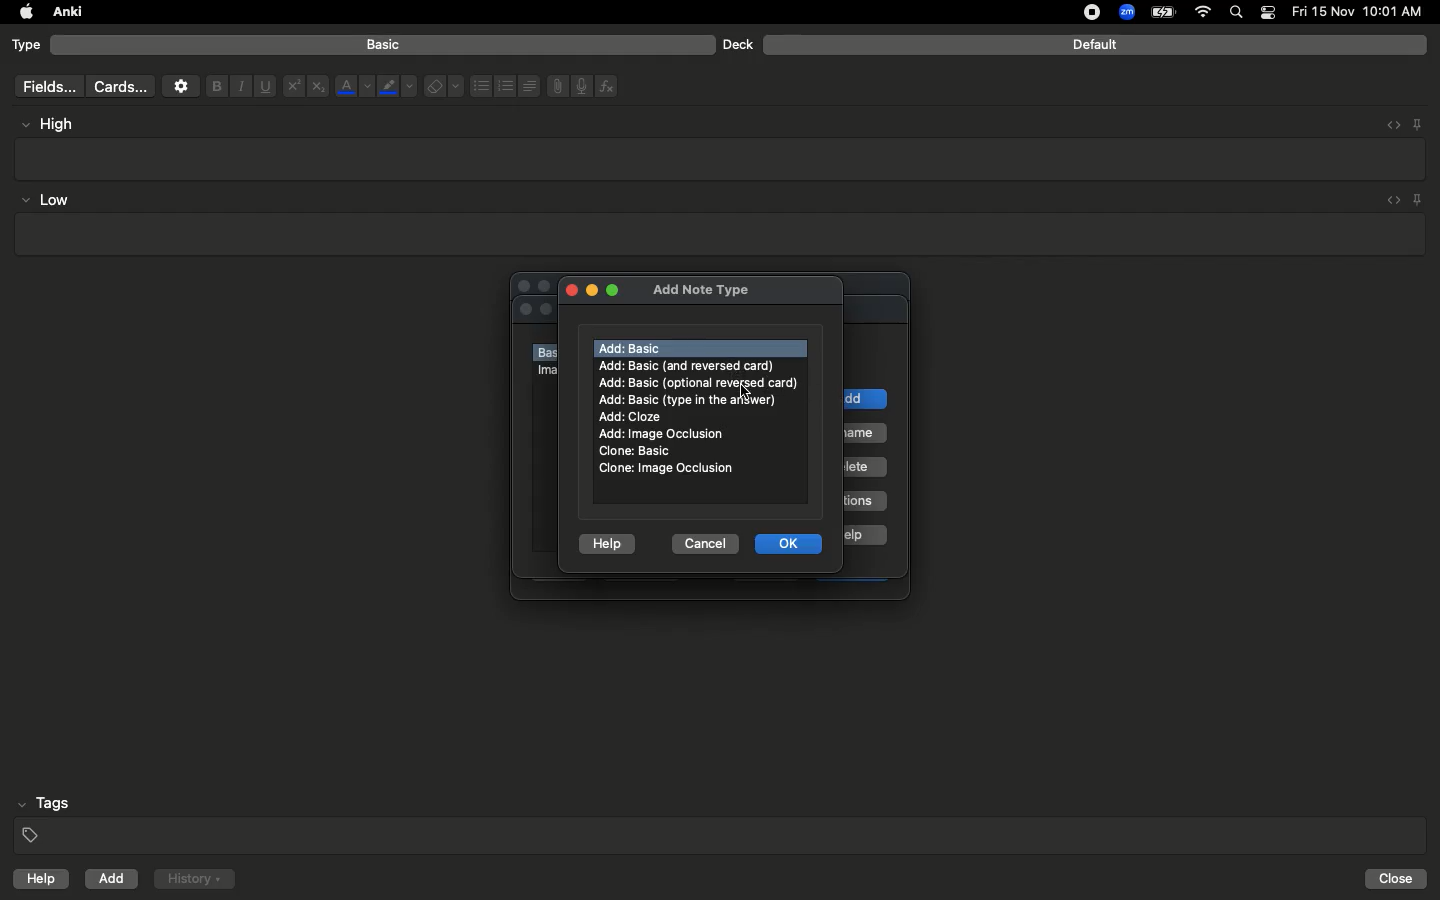  Describe the element at coordinates (701, 542) in the screenshot. I see `Cancel` at that location.